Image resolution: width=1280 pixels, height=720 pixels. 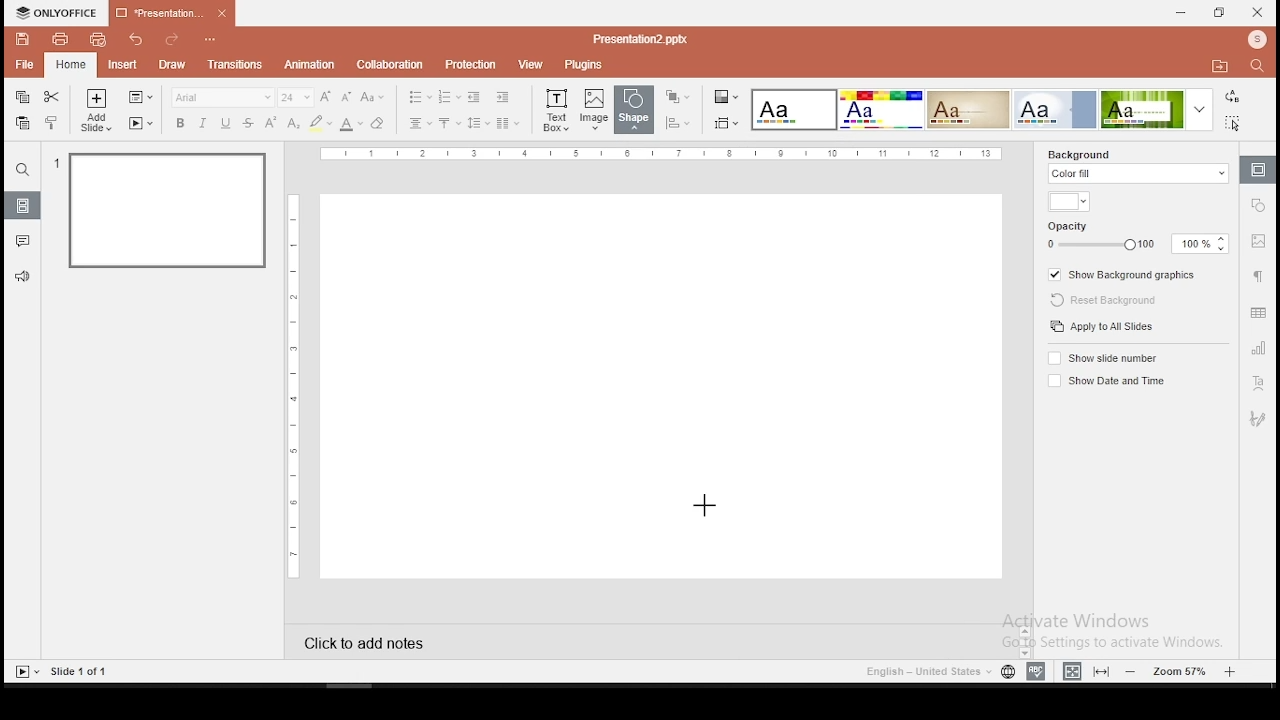 What do you see at coordinates (677, 123) in the screenshot?
I see `align shapes` at bounding box center [677, 123].